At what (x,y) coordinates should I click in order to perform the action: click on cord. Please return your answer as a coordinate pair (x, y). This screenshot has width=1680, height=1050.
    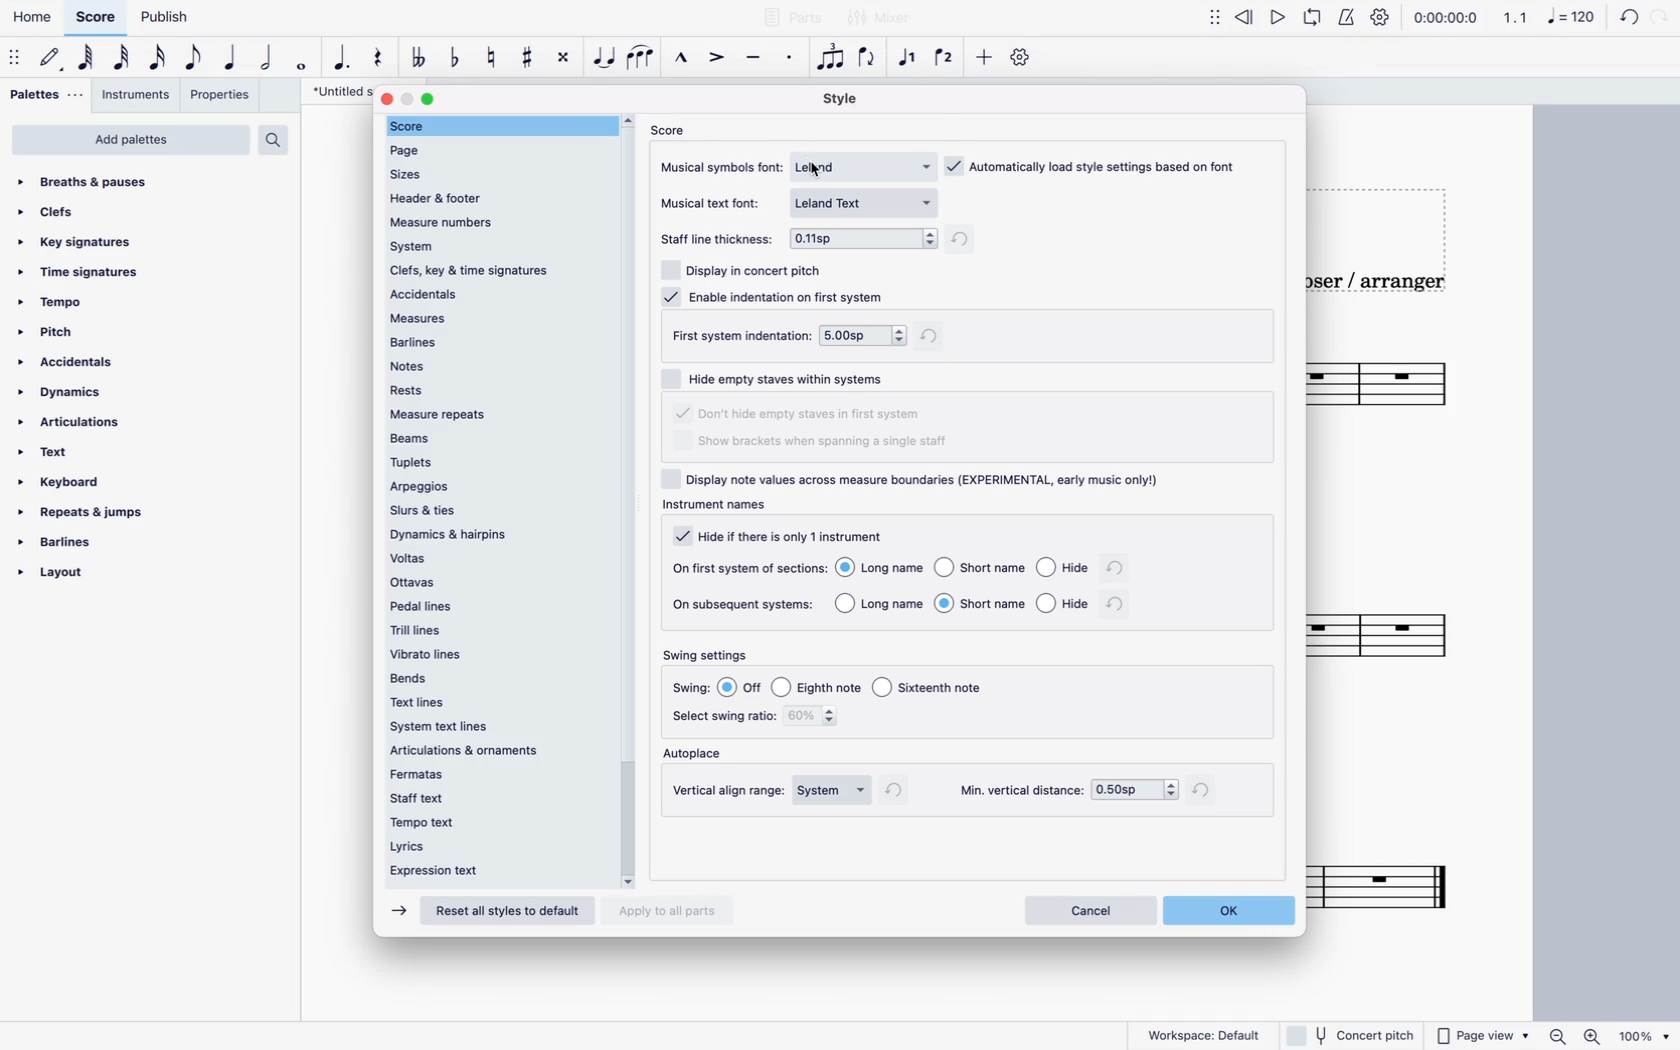
    Looking at the image, I should click on (1612, 14).